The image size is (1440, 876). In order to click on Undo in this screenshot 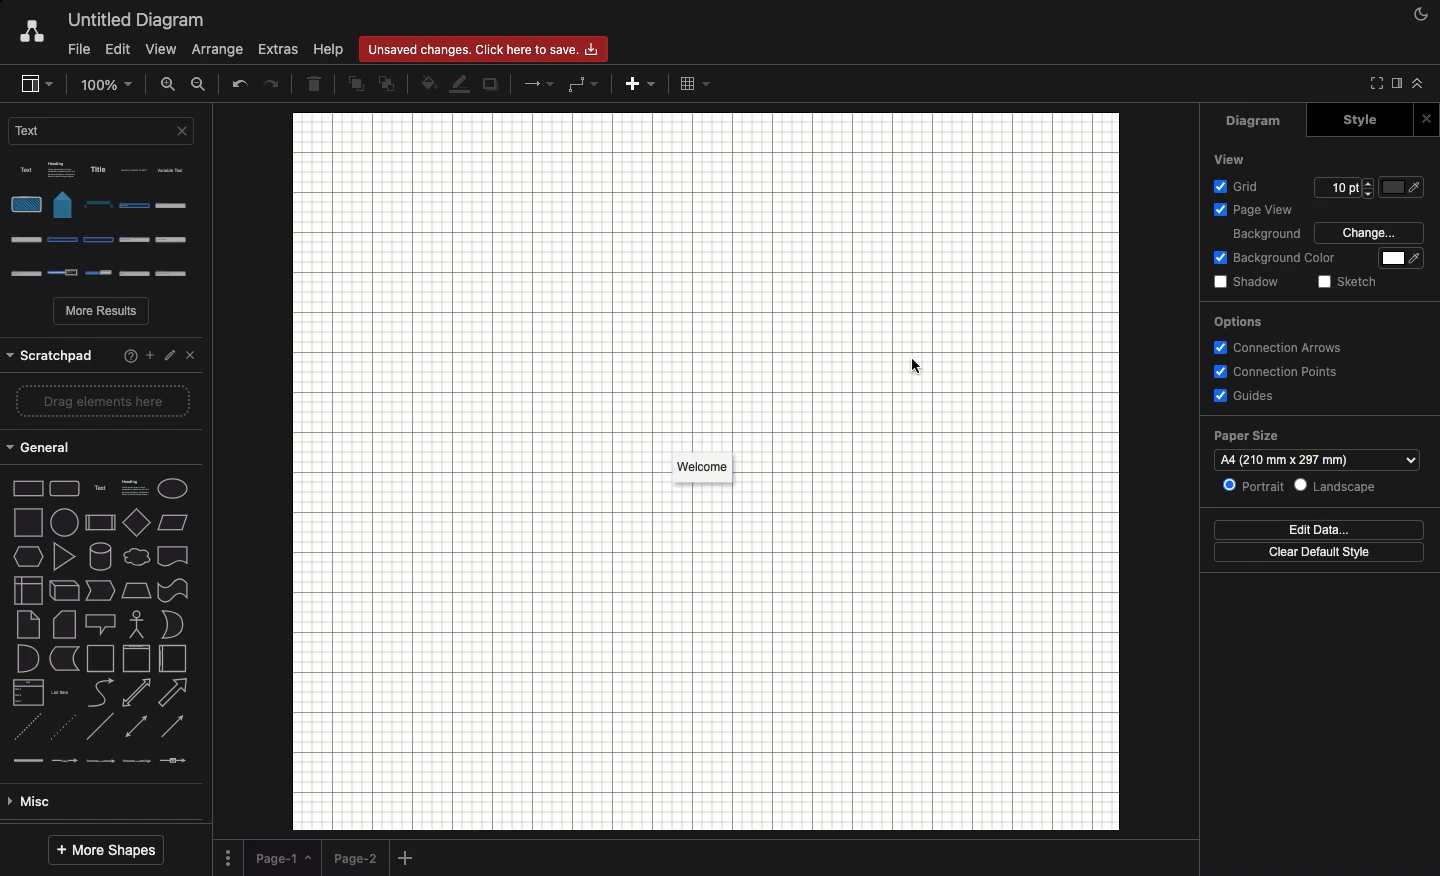, I will do `click(239, 85)`.